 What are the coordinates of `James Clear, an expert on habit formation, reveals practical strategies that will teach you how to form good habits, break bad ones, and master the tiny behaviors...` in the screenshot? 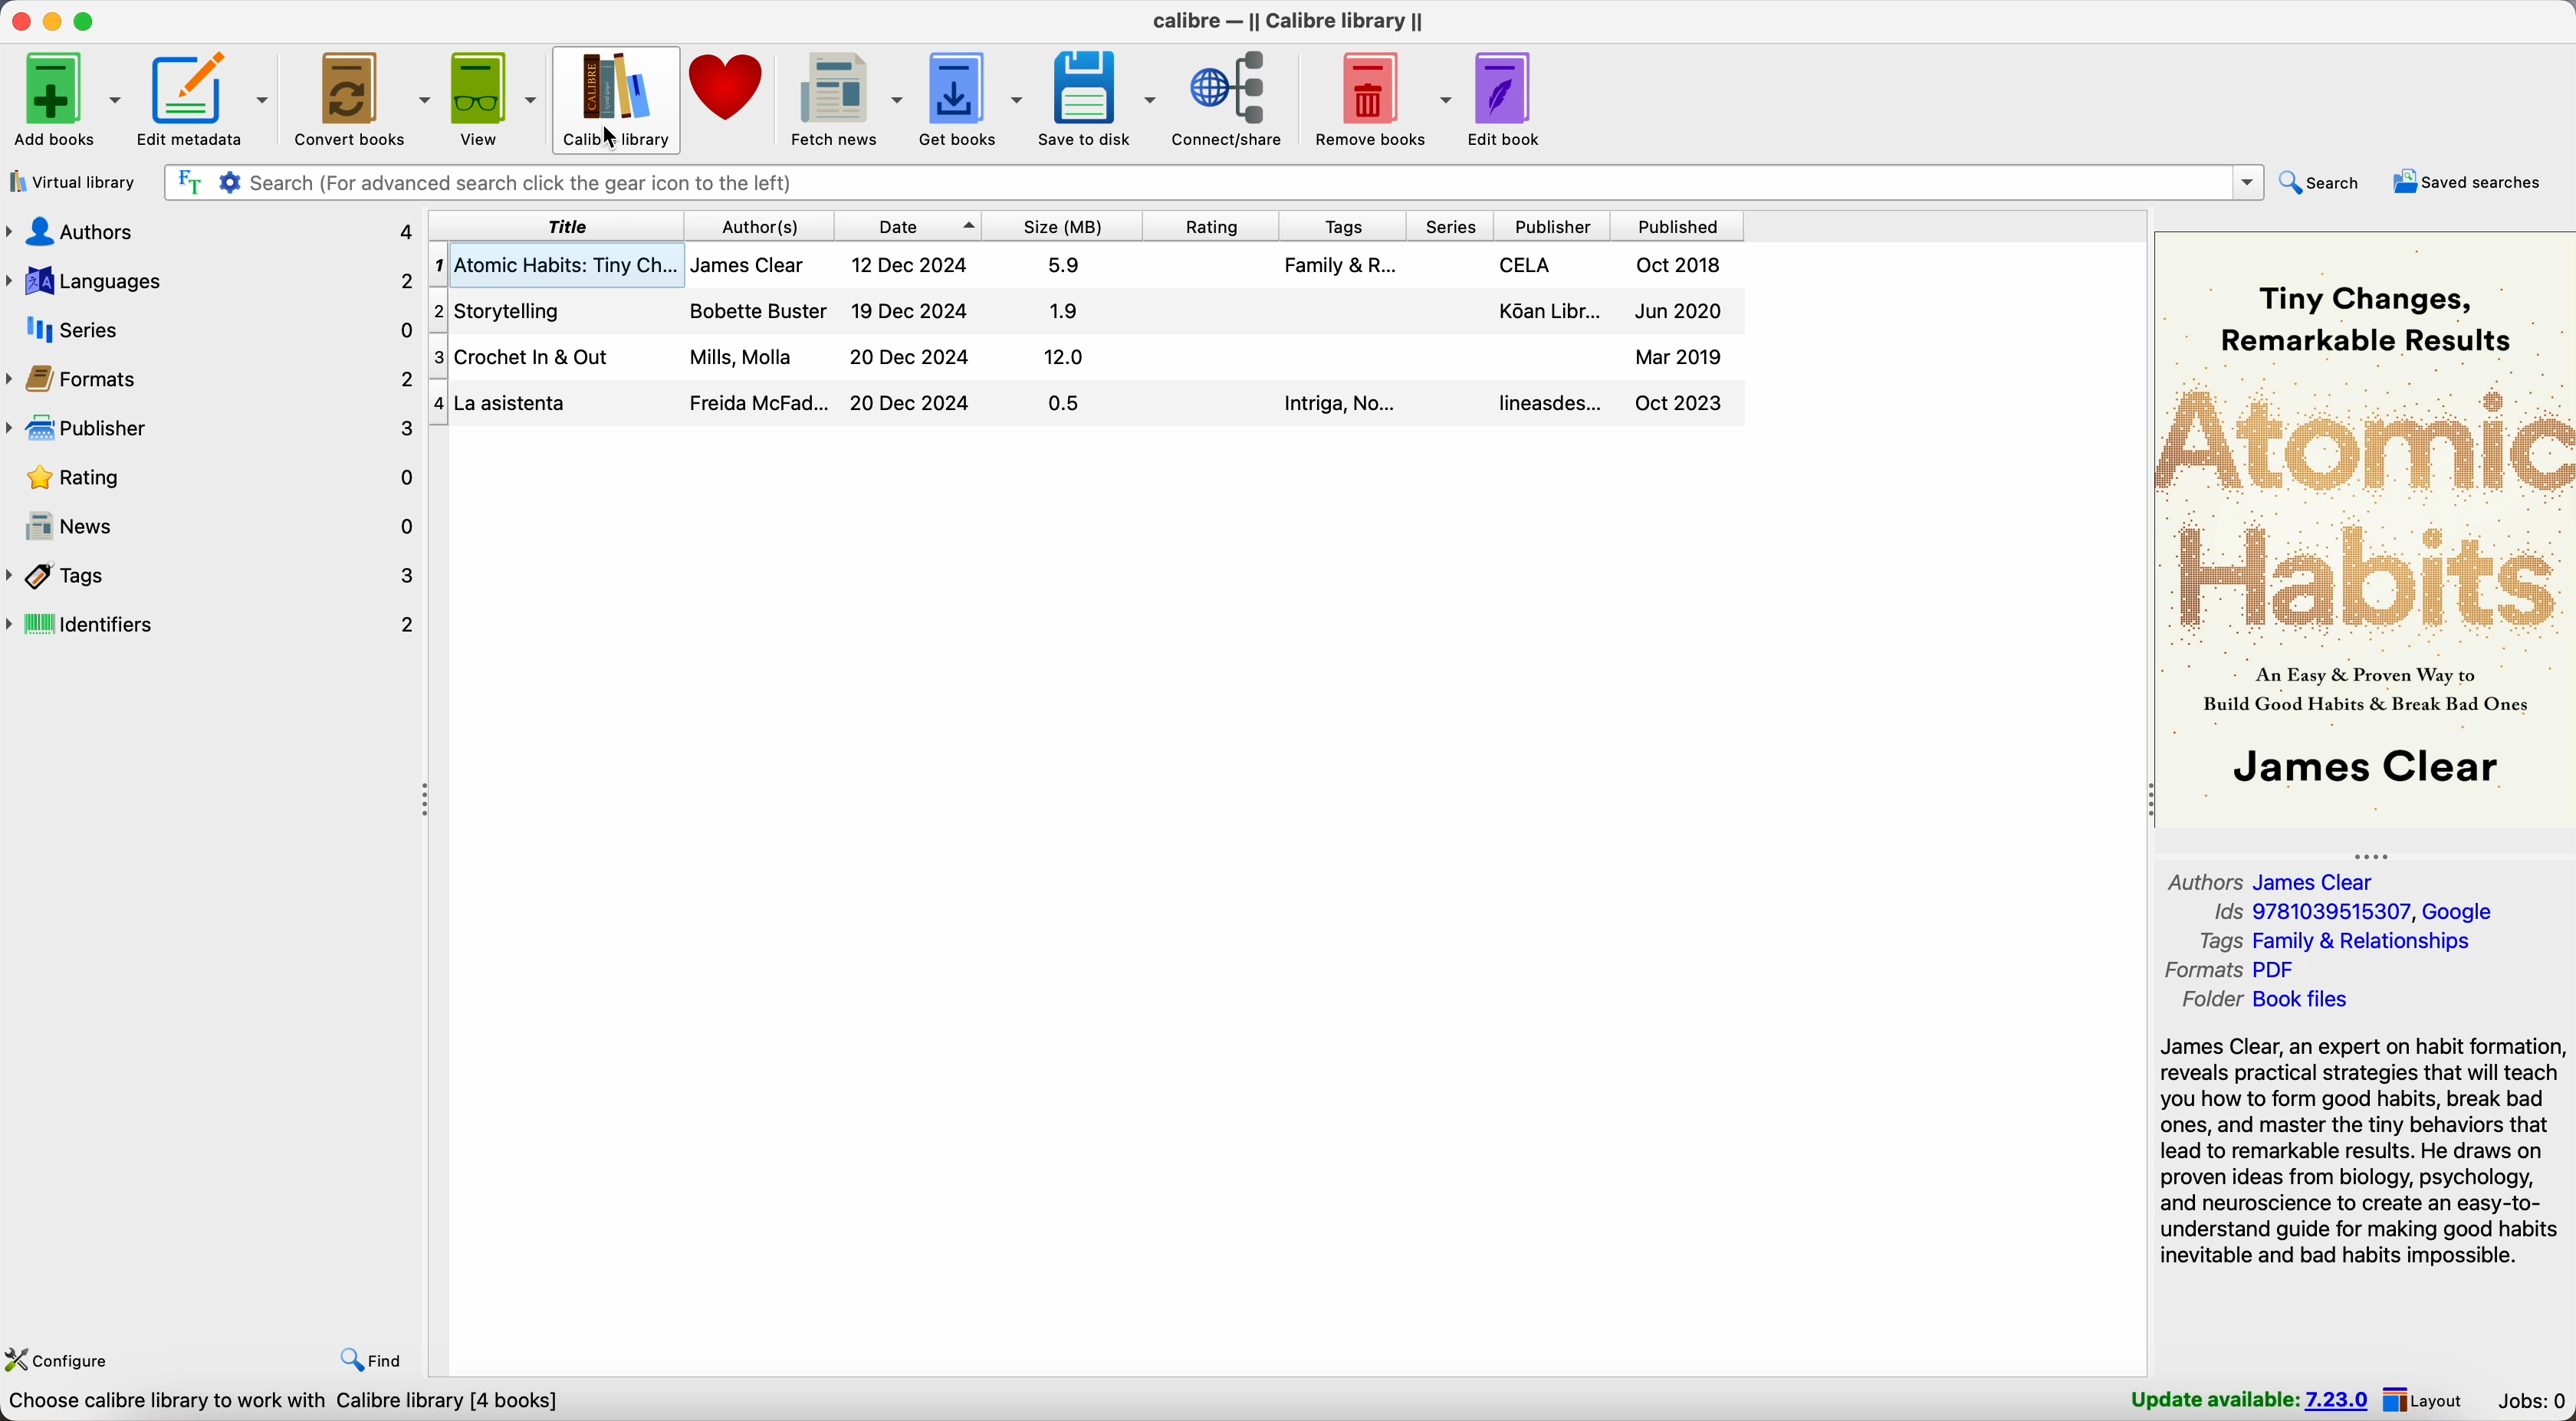 It's located at (2365, 1152).